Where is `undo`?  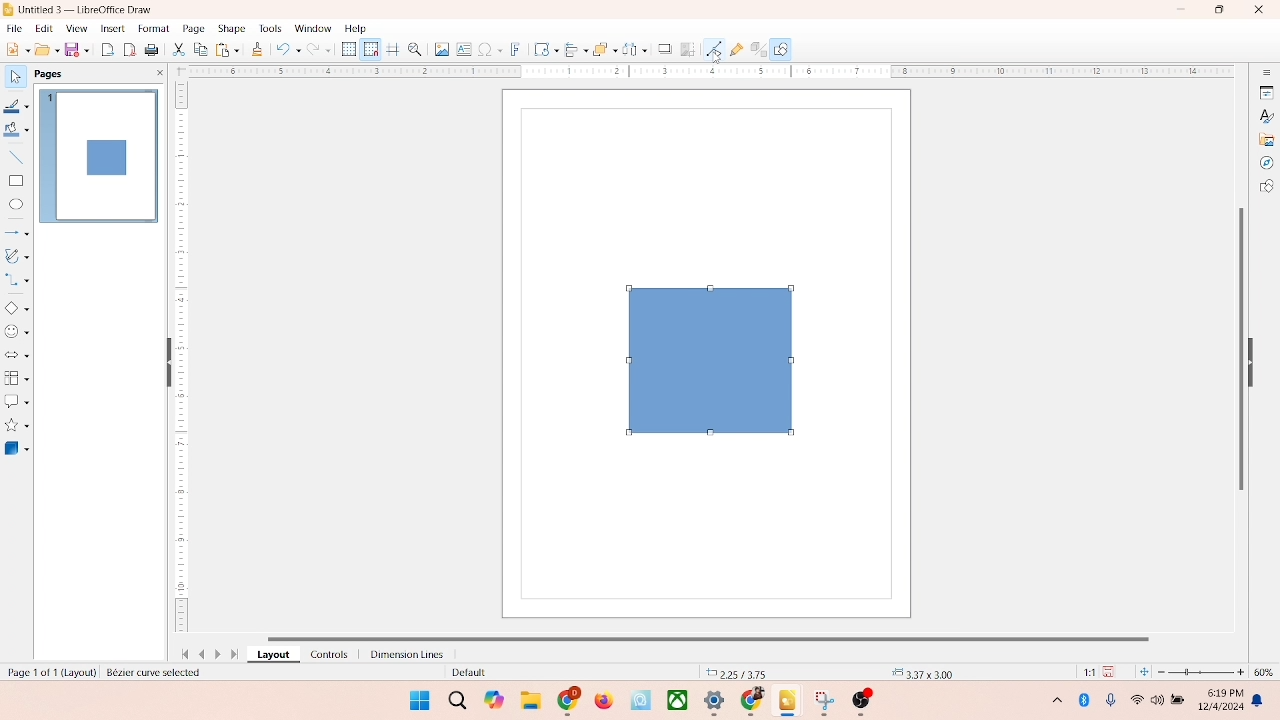 undo is located at coordinates (288, 51).